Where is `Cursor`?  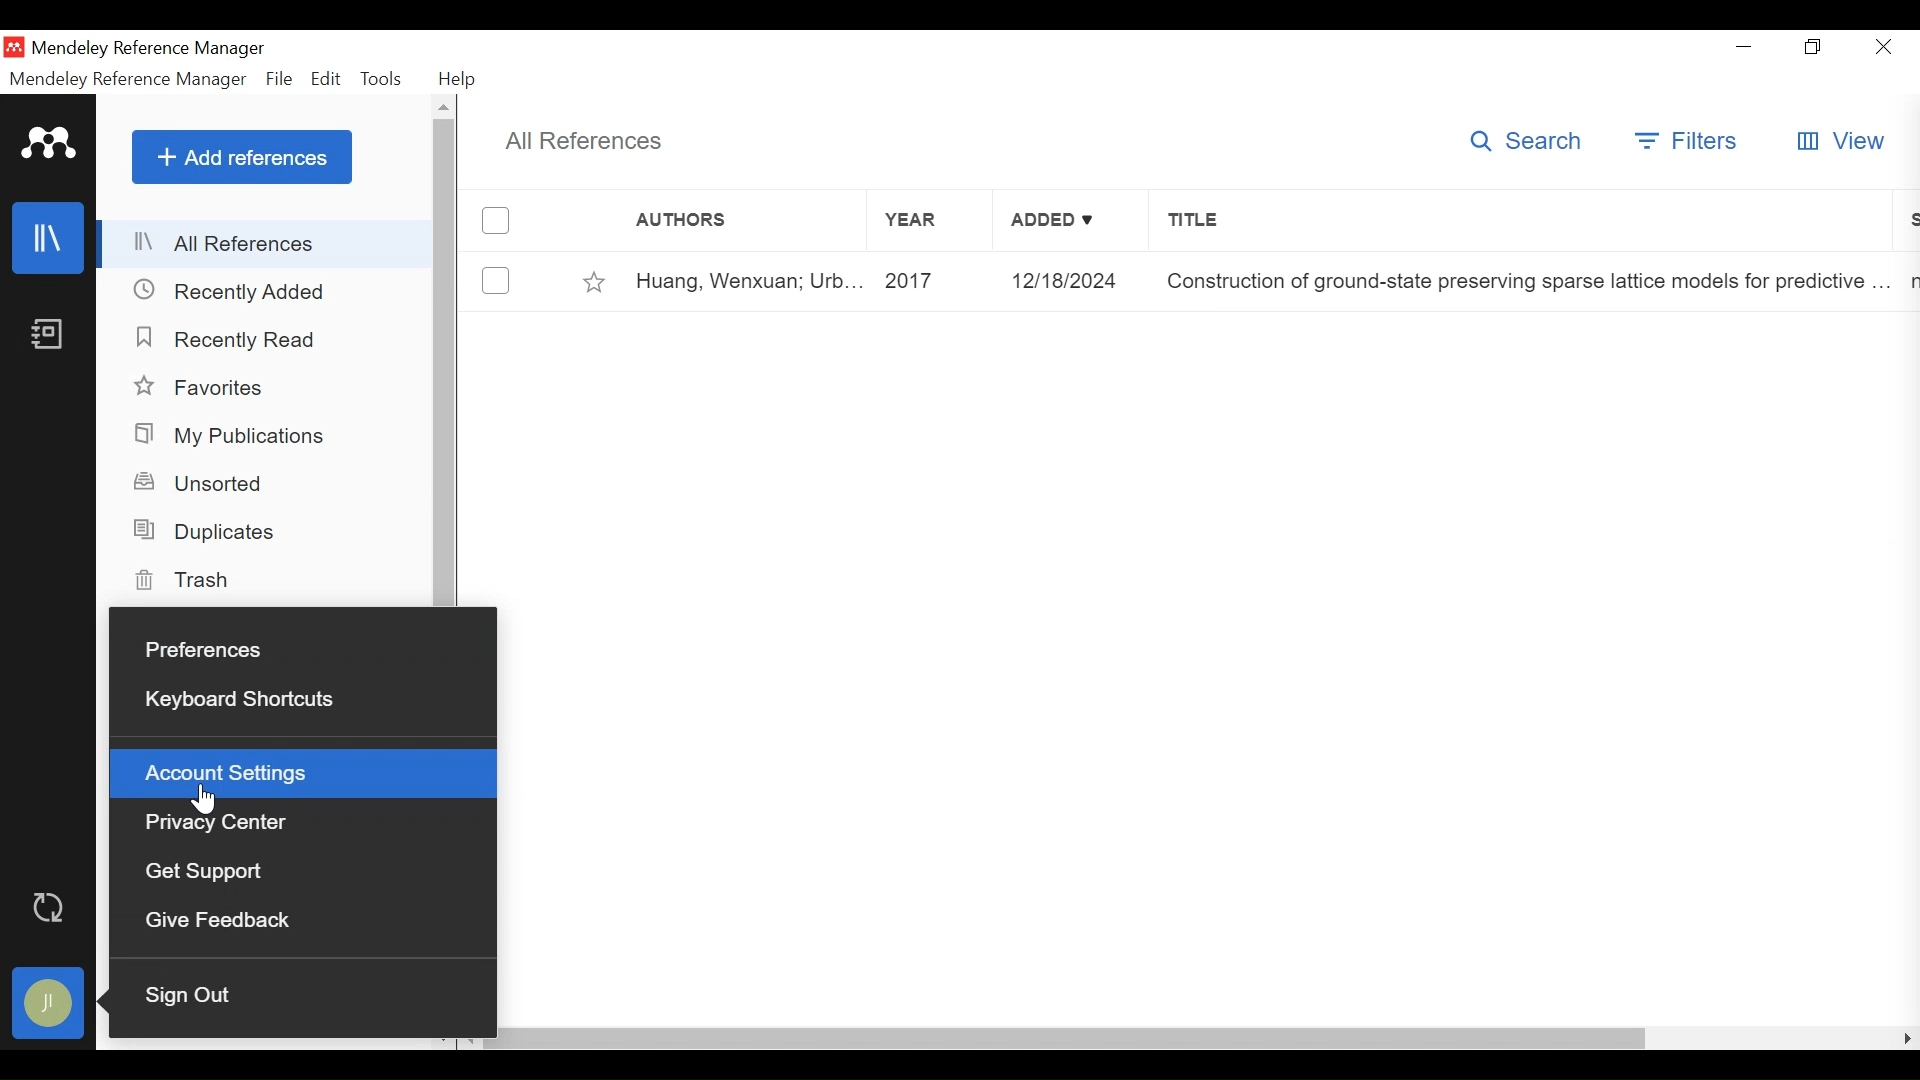 Cursor is located at coordinates (209, 801).